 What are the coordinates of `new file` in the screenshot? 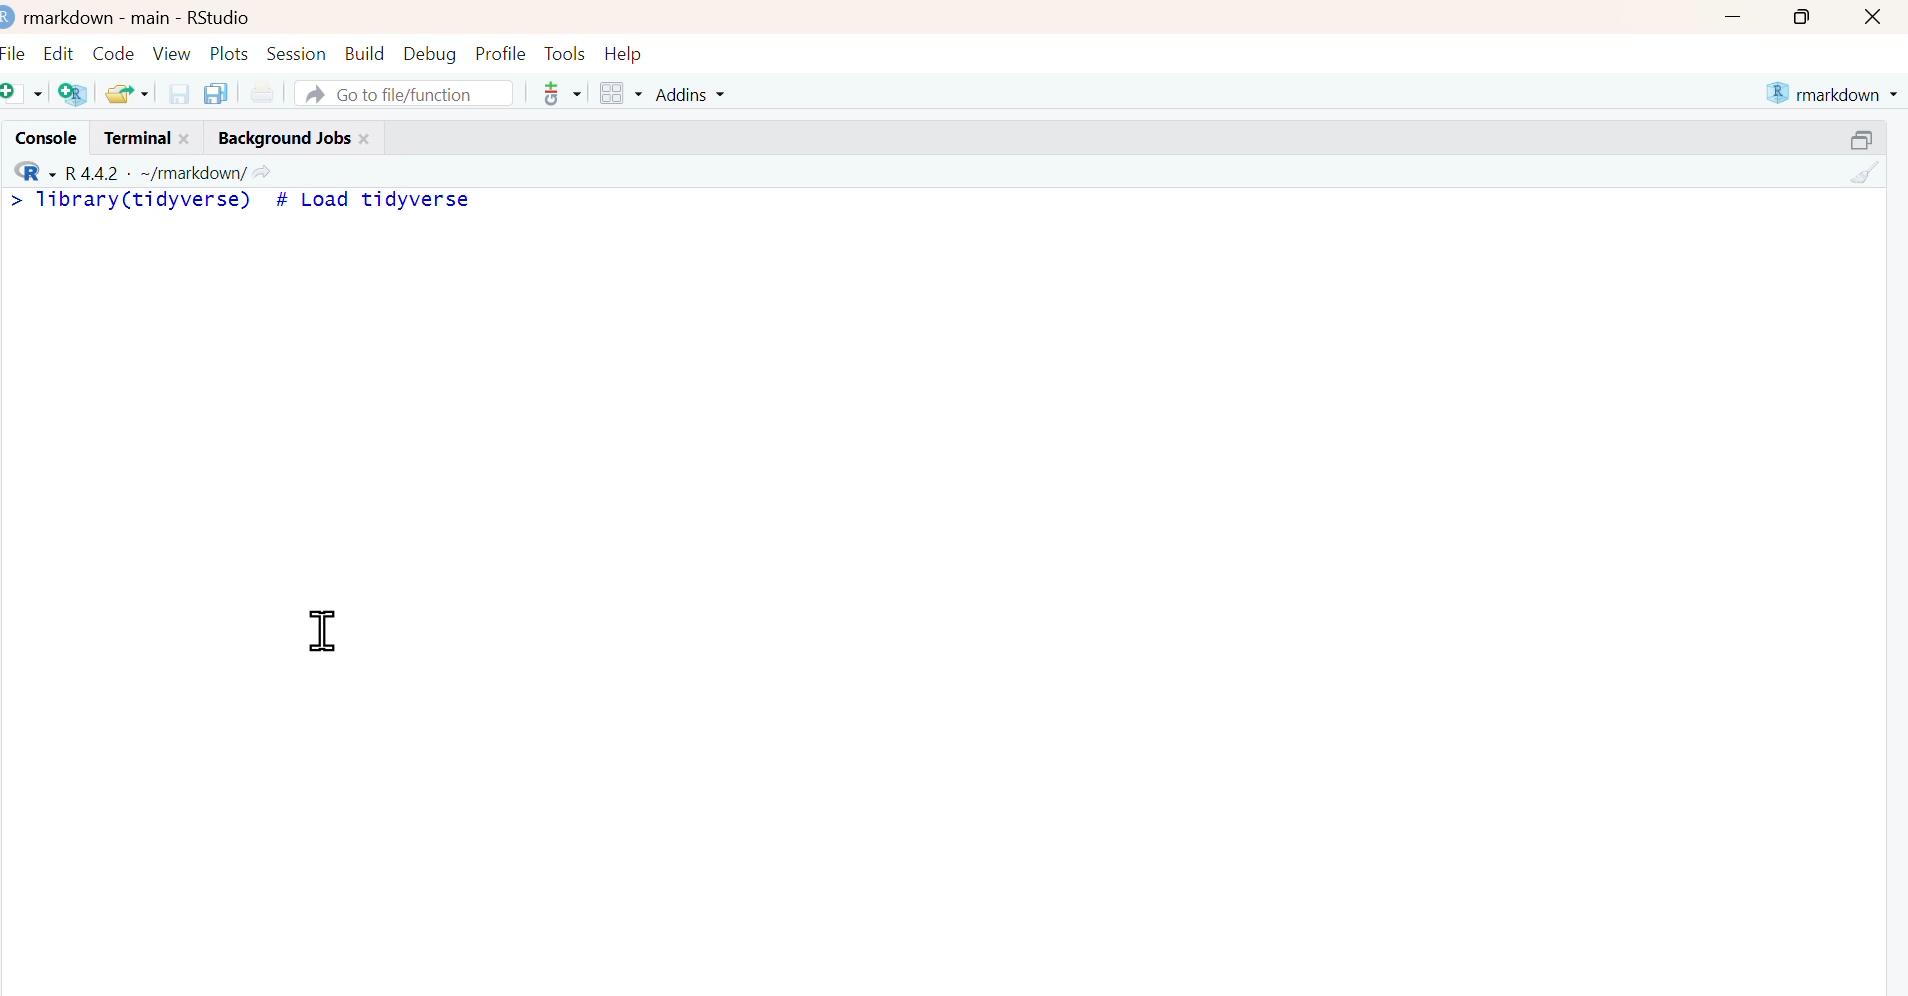 It's located at (24, 92).